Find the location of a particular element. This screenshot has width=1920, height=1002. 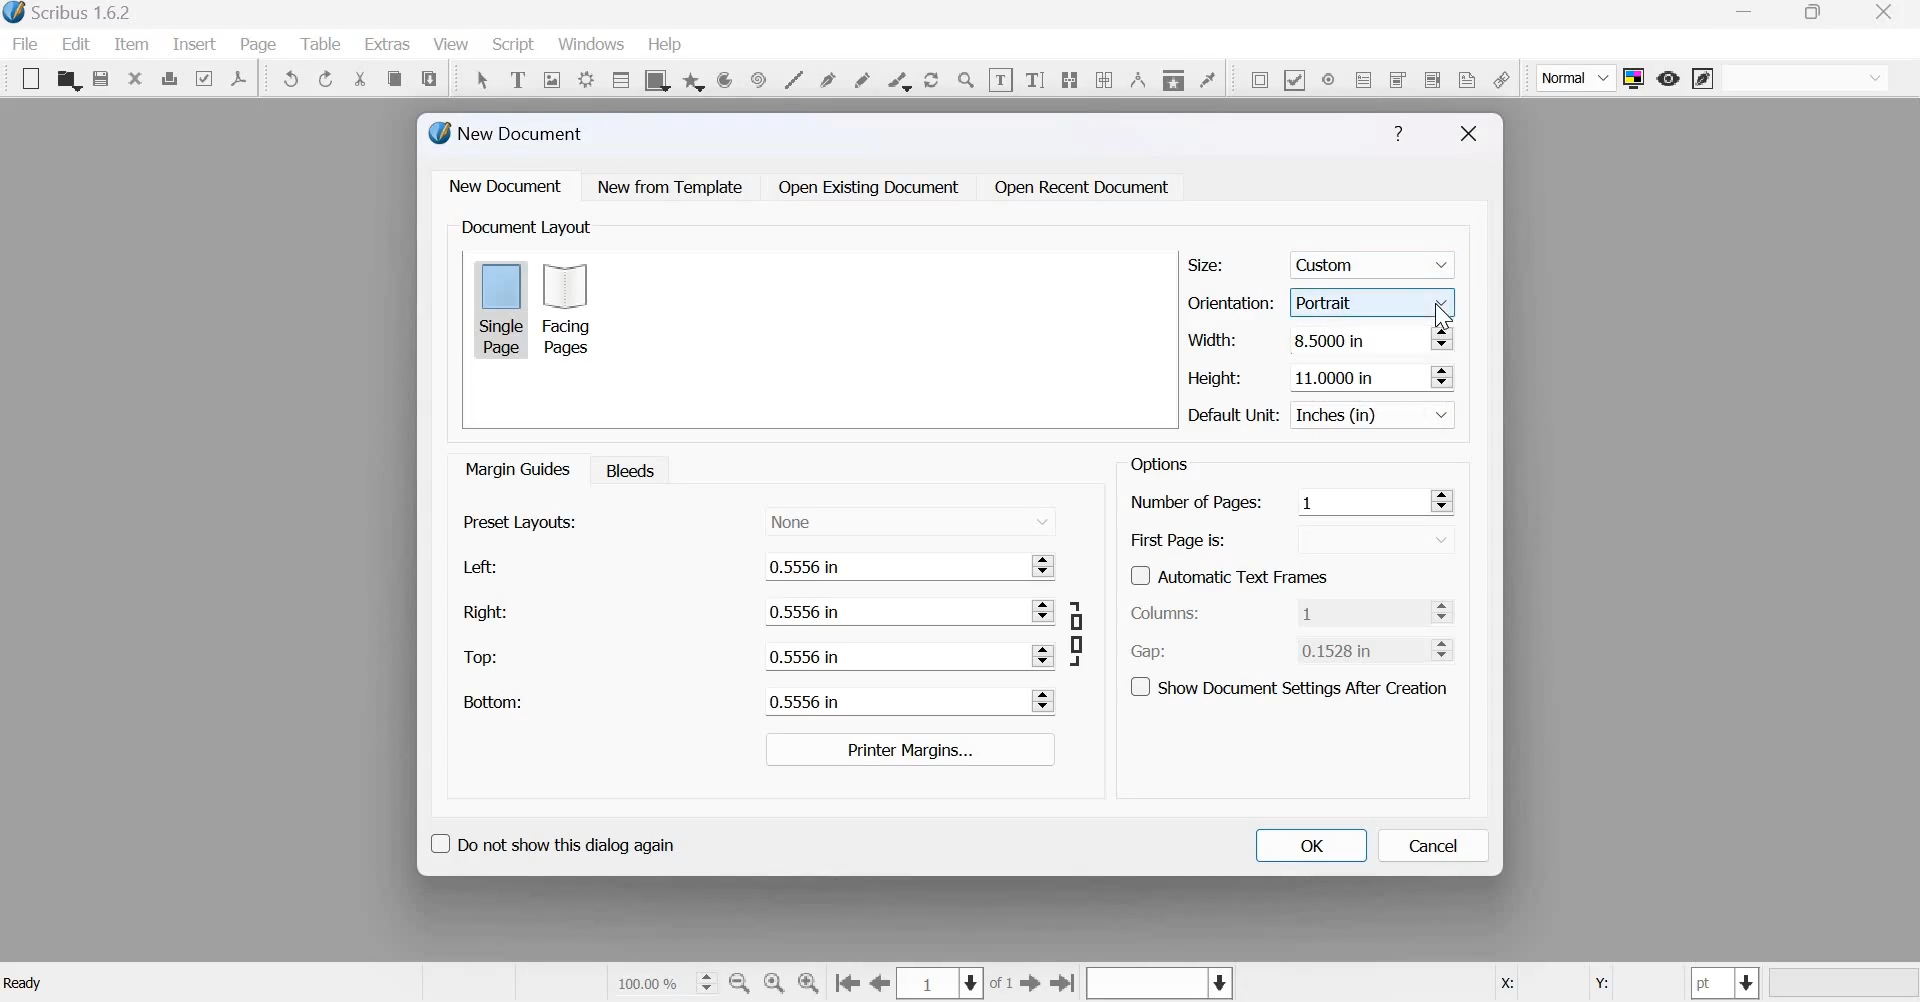

Bottom: is located at coordinates (491, 701).